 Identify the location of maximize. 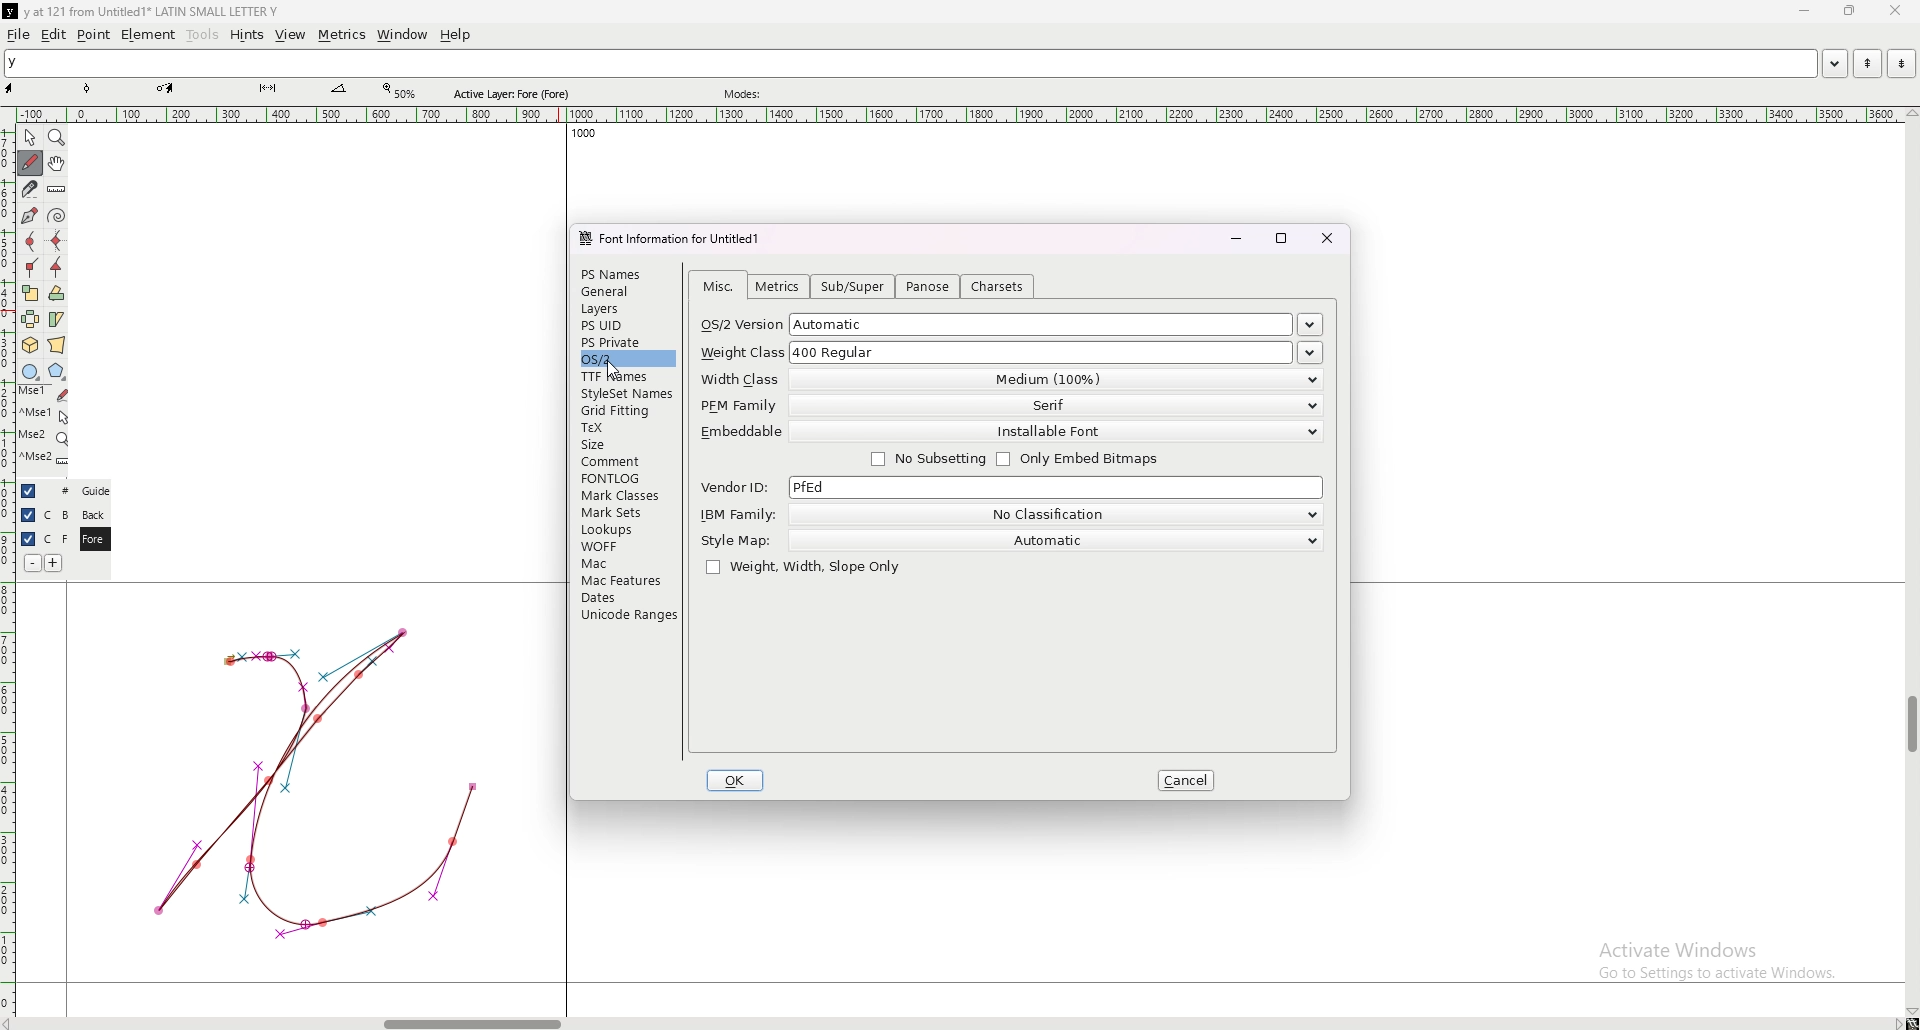
(1283, 238).